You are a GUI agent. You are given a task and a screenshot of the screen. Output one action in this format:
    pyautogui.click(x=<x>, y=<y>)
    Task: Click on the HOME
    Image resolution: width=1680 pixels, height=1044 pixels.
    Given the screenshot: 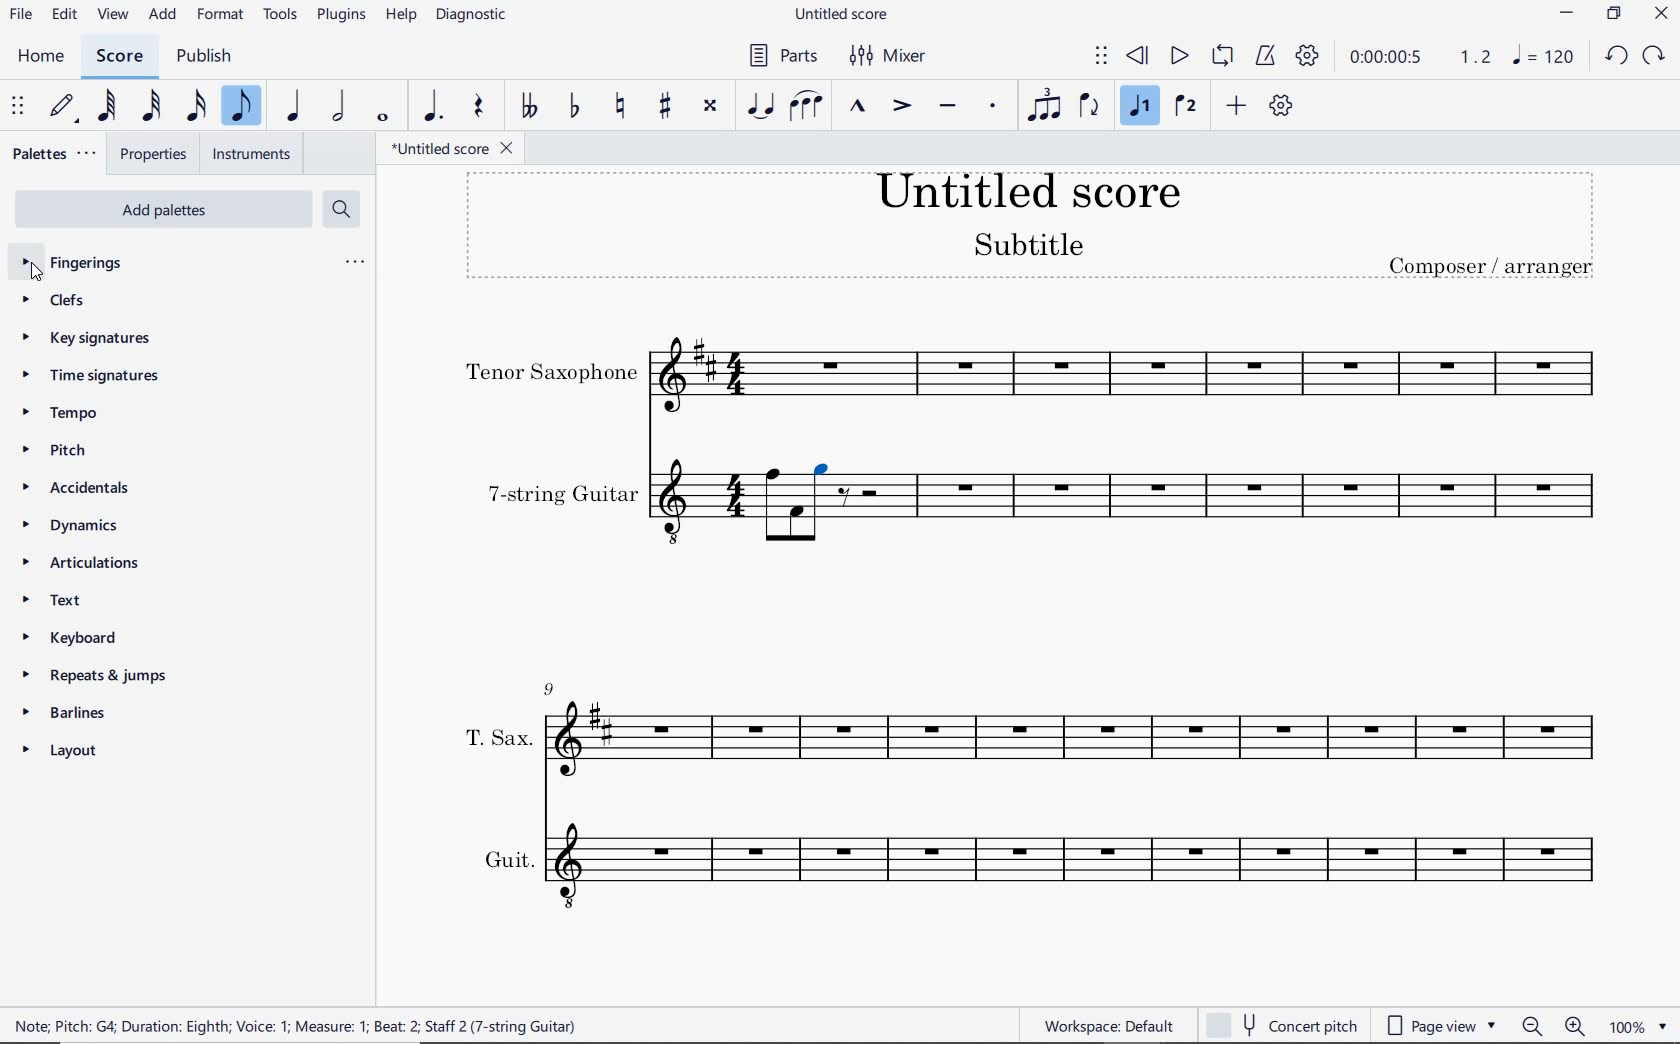 What is the action you would take?
    pyautogui.click(x=46, y=58)
    